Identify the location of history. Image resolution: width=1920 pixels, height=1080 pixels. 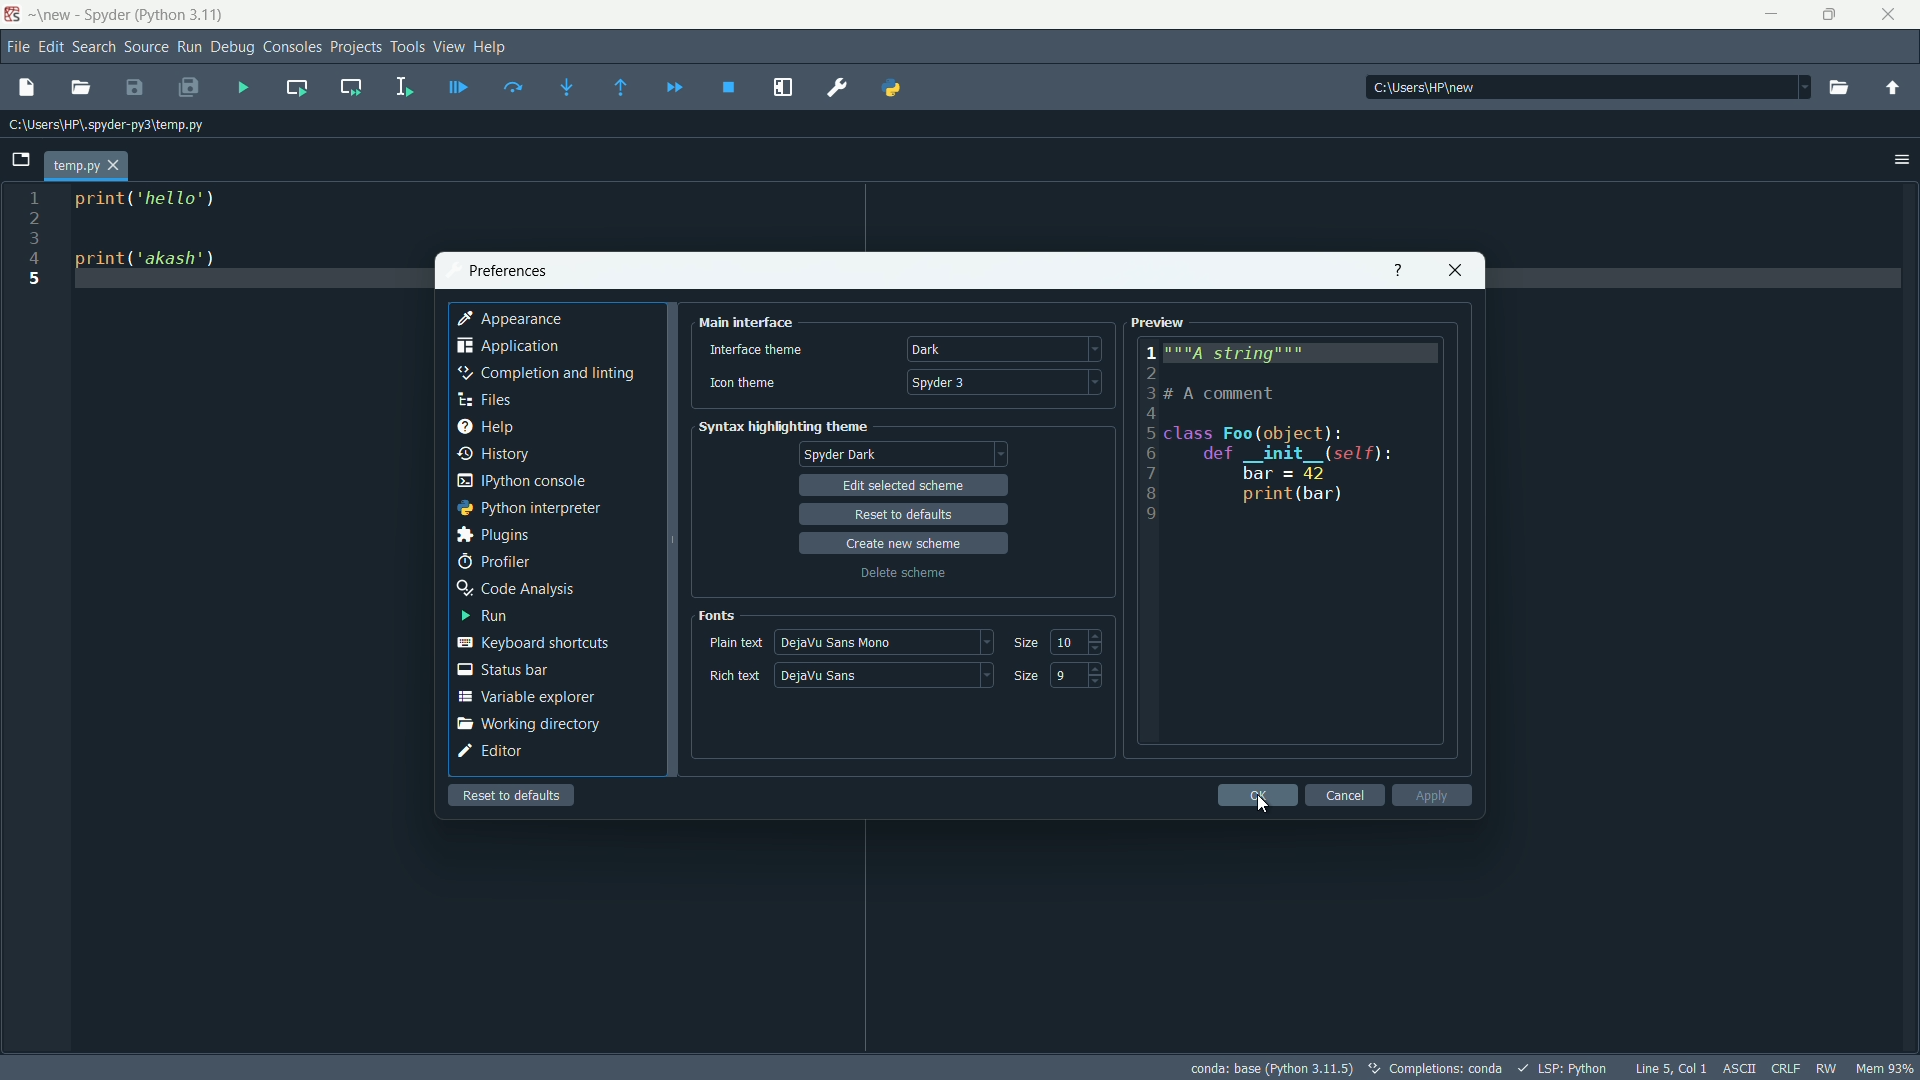
(492, 454).